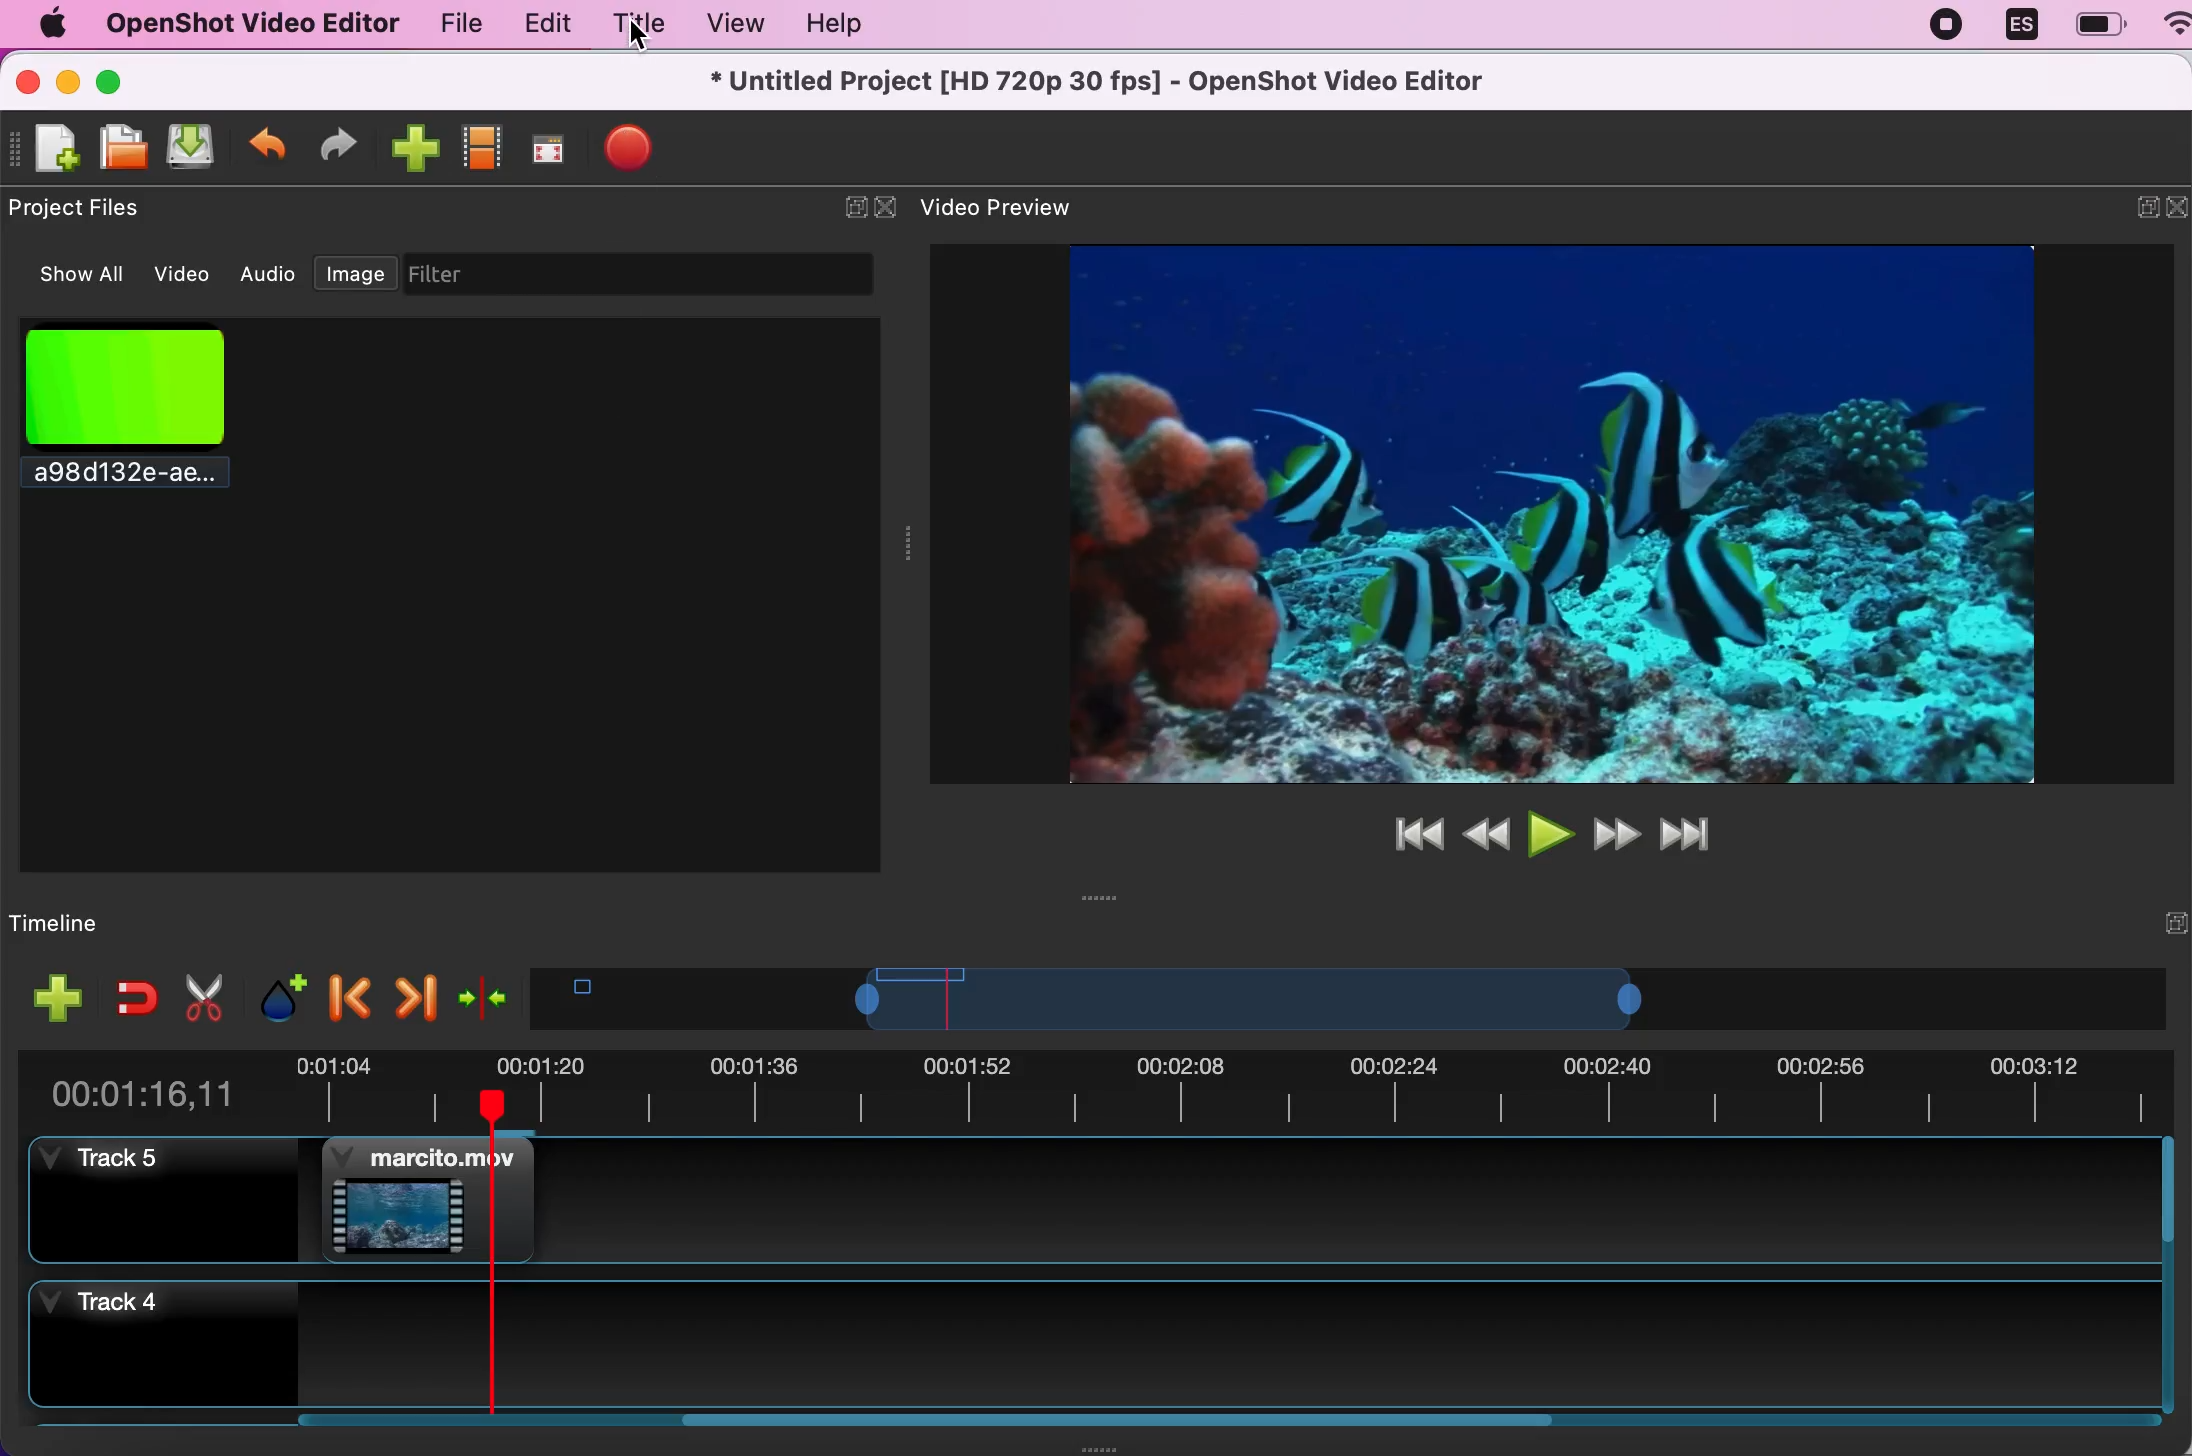 This screenshot has height=1456, width=2192. Describe the element at coordinates (108, 922) in the screenshot. I see `timeline` at that location.